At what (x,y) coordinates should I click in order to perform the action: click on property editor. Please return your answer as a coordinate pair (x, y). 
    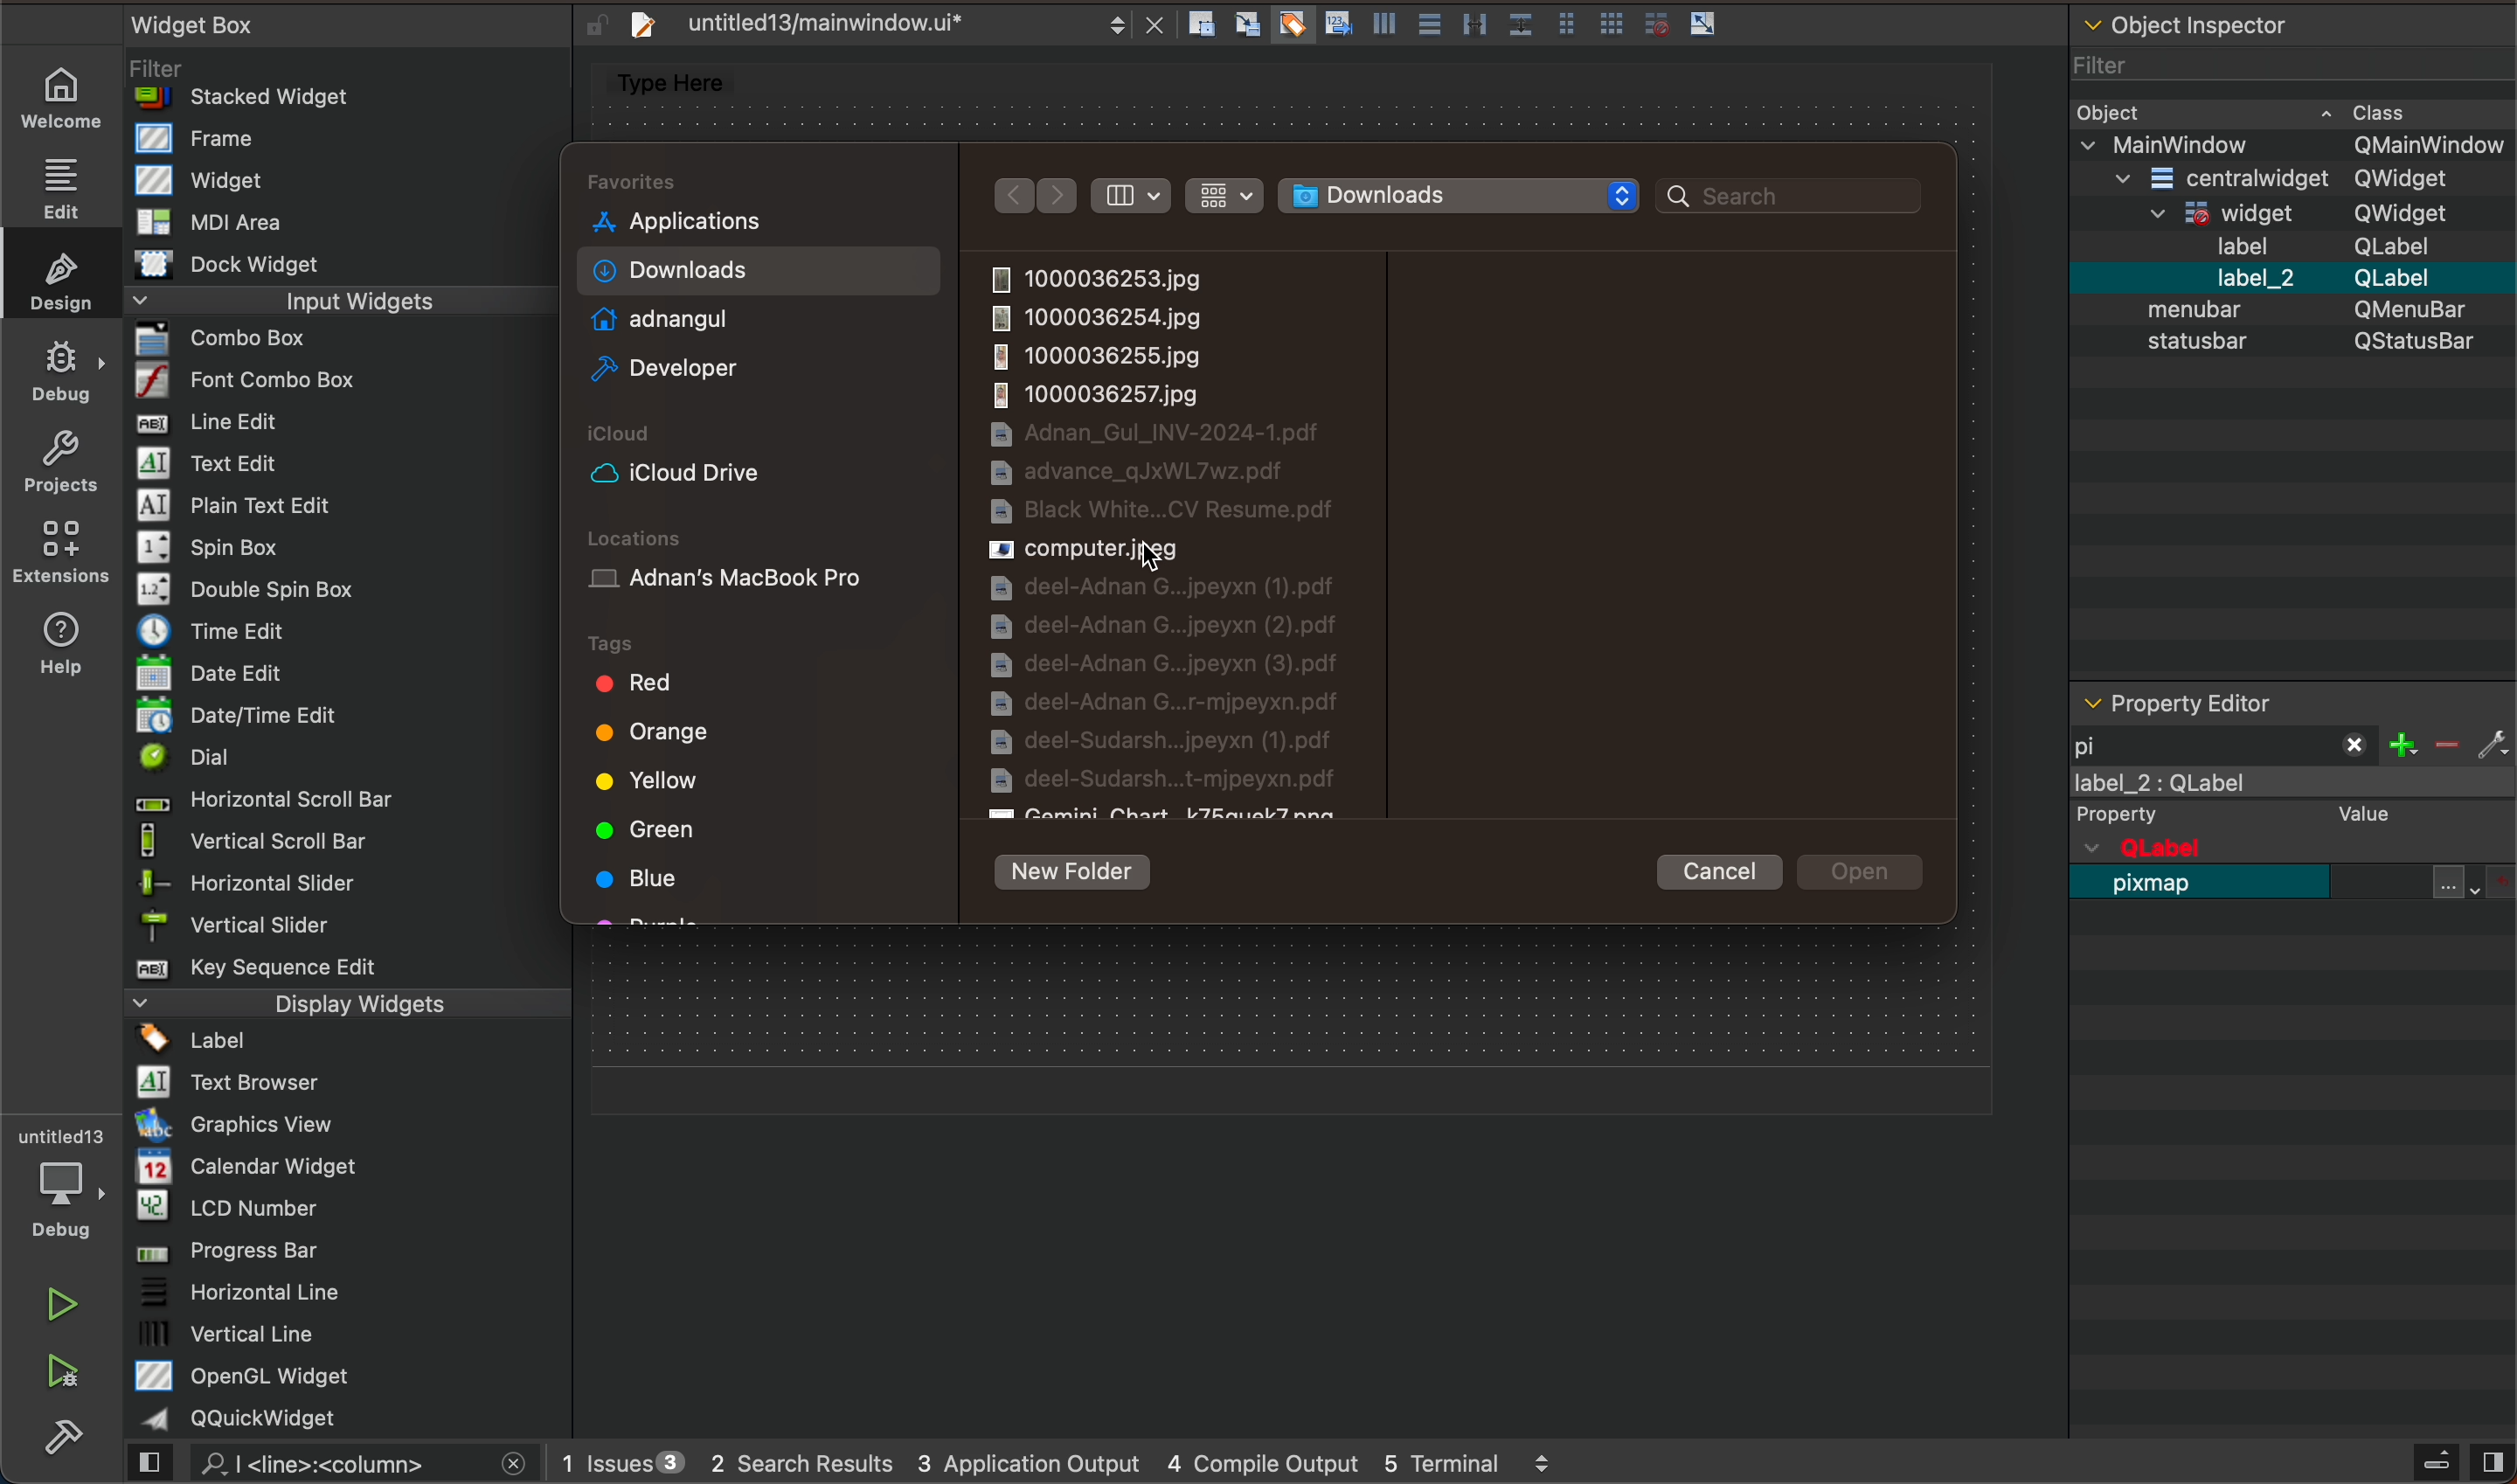
    Looking at the image, I should click on (2254, 702).